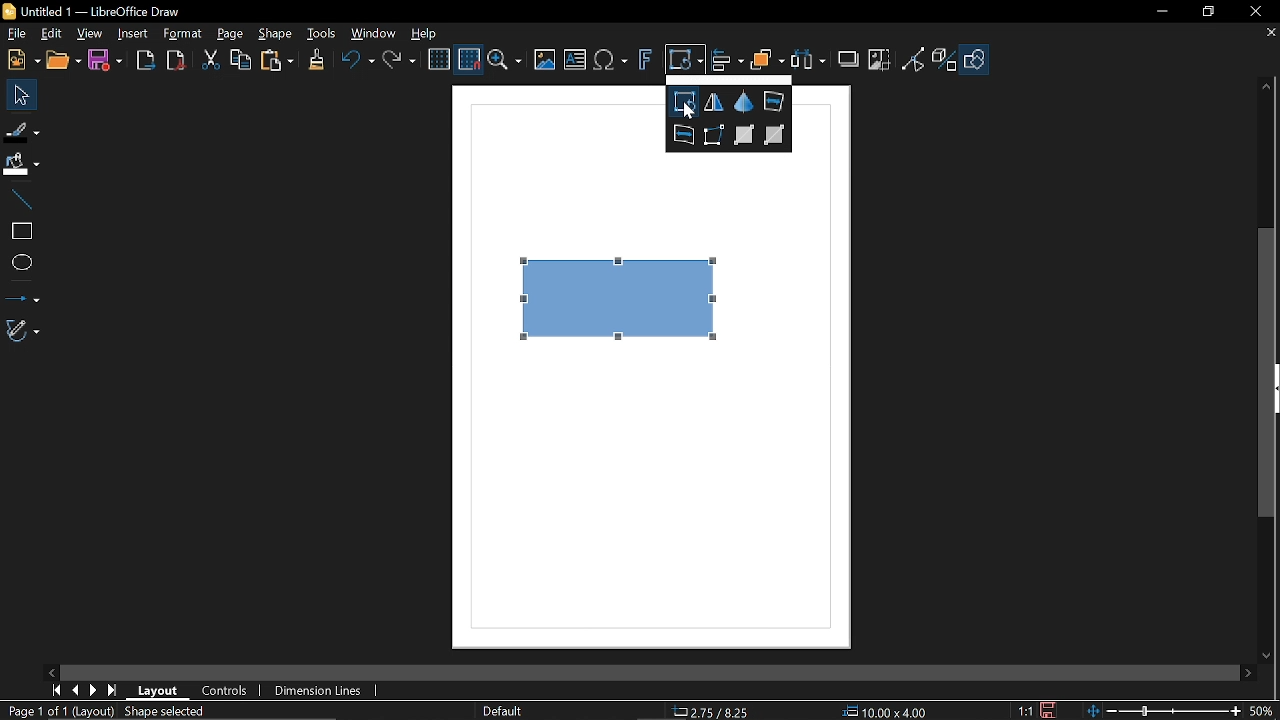 The height and width of the screenshot is (720, 1280). I want to click on Edit, so click(50, 34).